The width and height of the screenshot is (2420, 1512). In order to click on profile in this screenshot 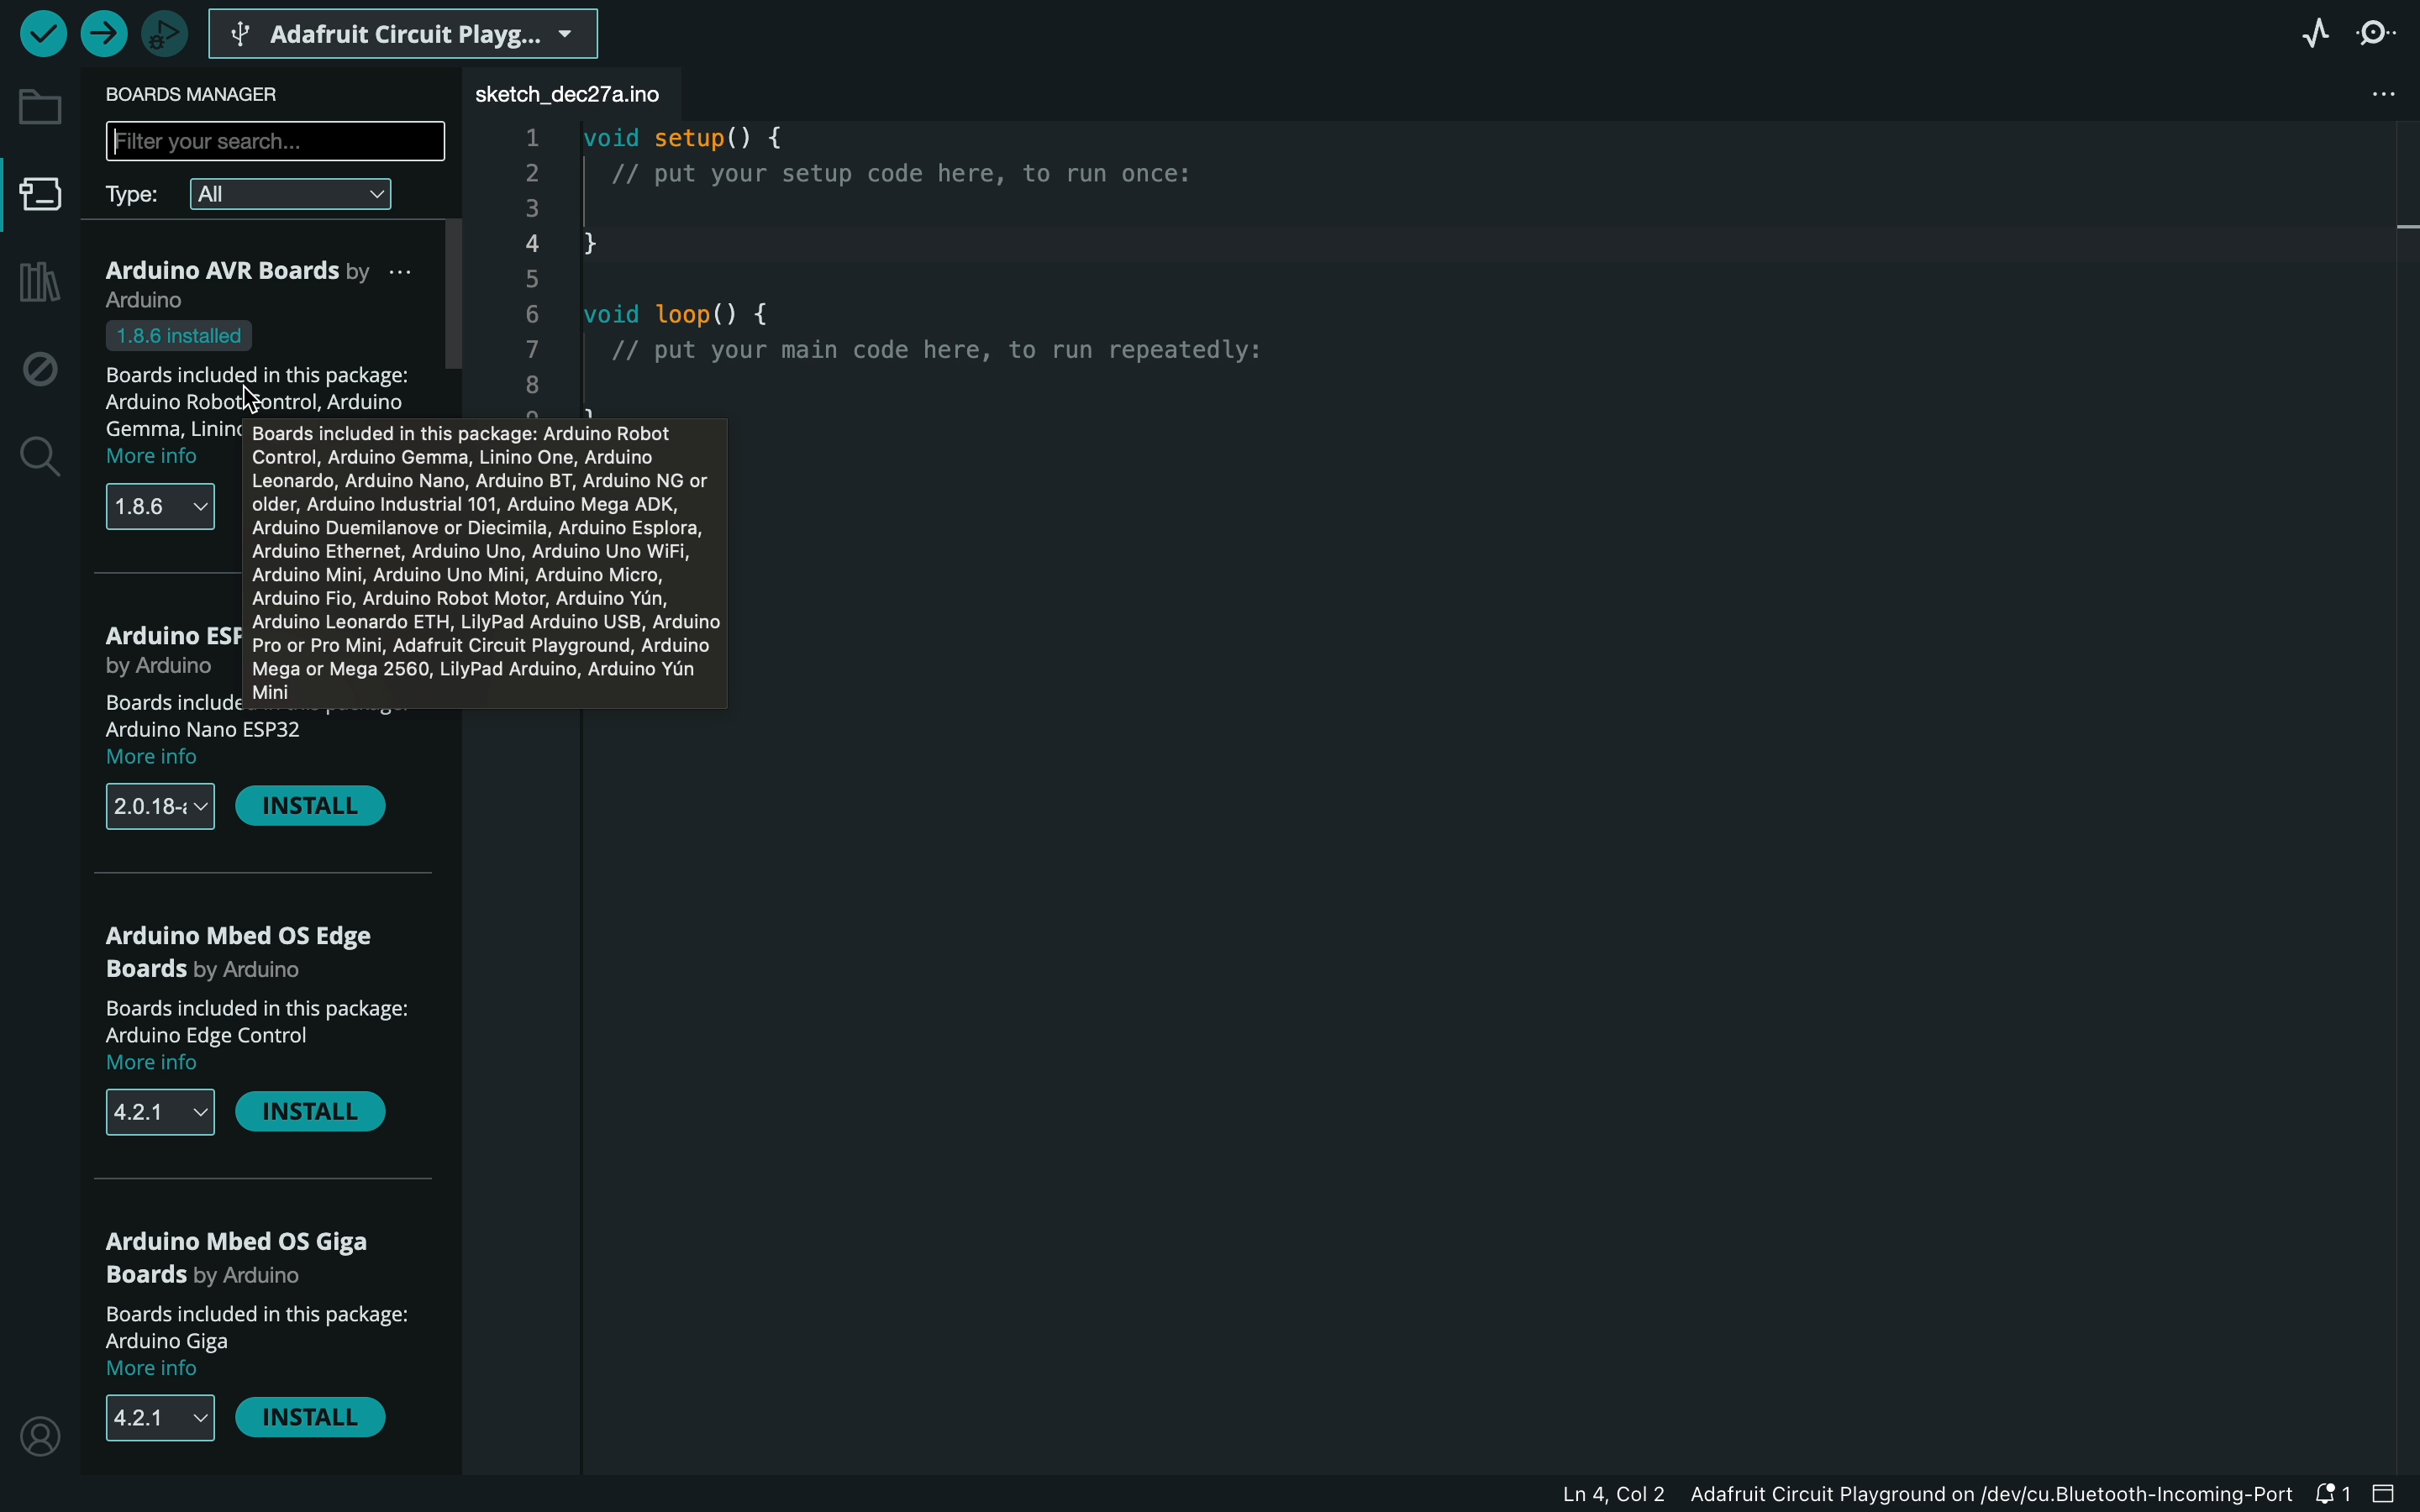, I will do `click(40, 1435)`.